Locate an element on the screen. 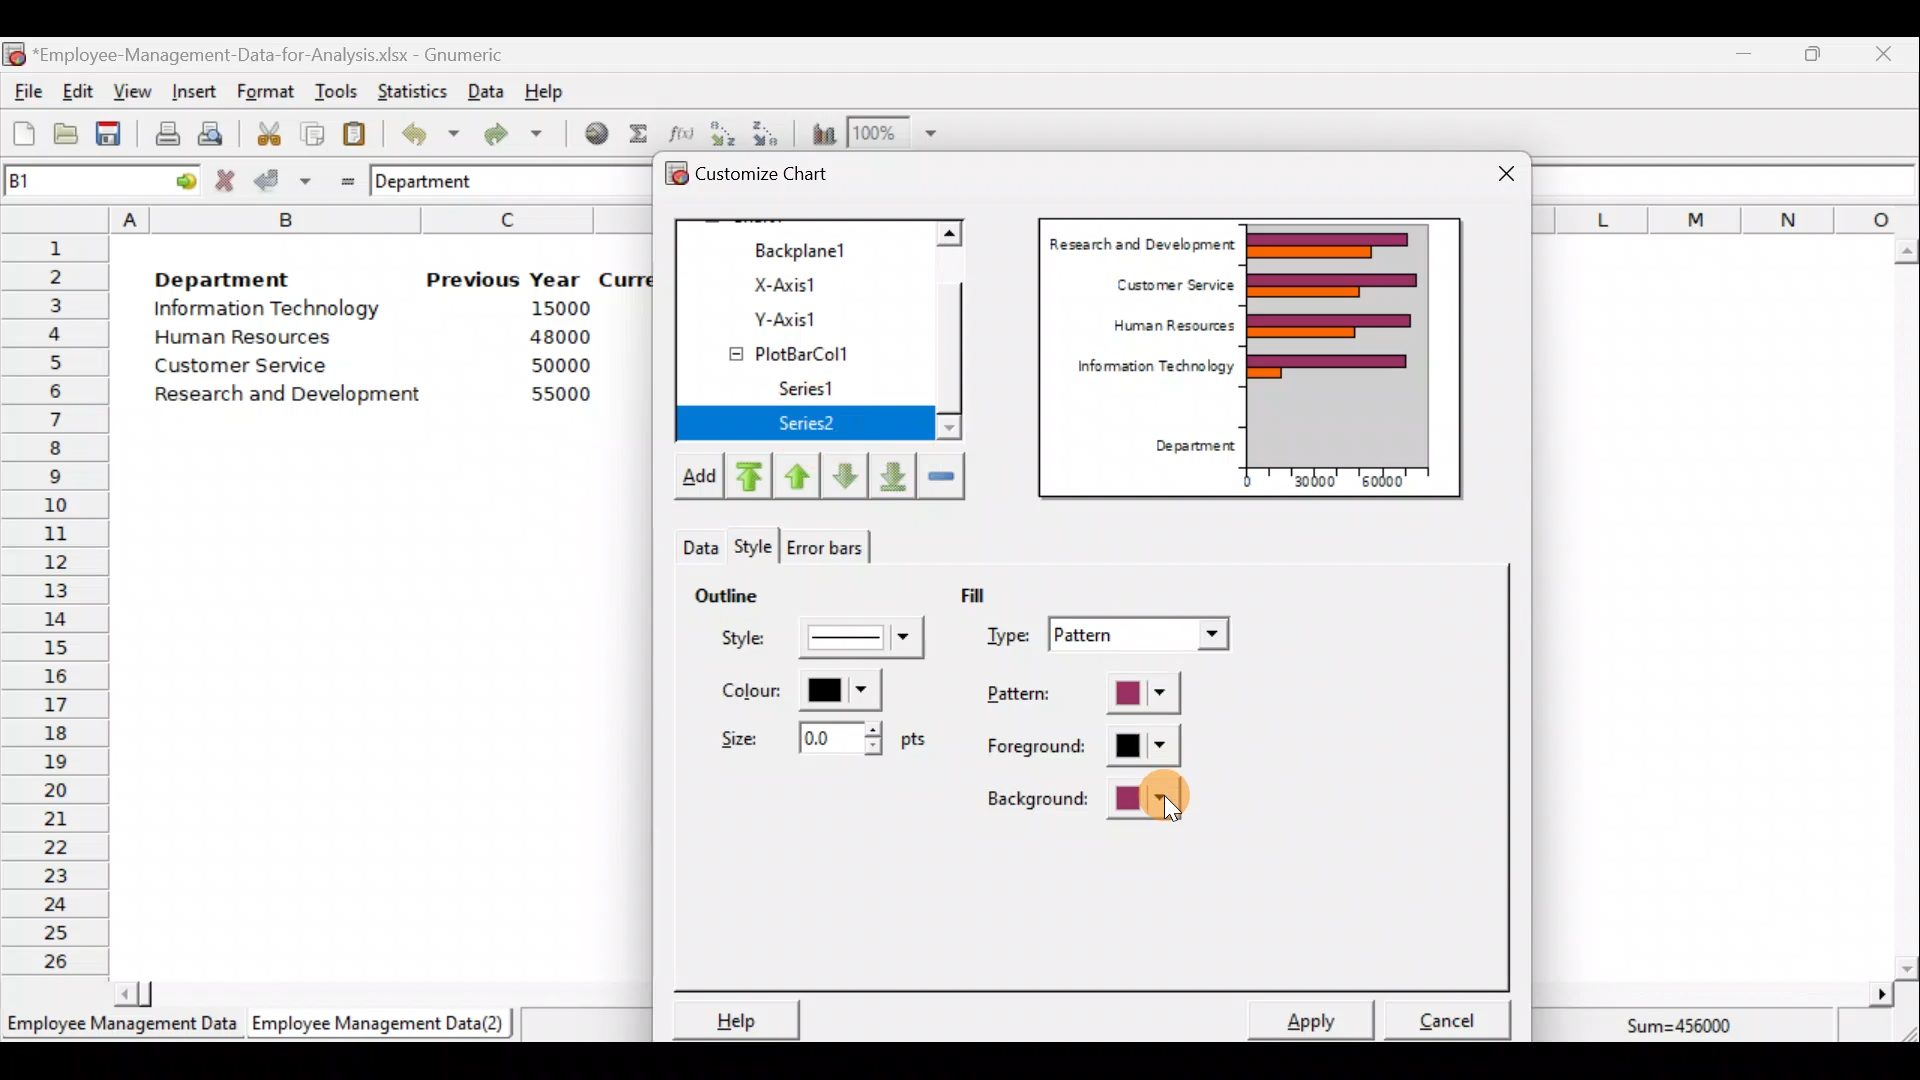 The height and width of the screenshot is (1080, 1920). Information Technology is located at coordinates (270, 309).